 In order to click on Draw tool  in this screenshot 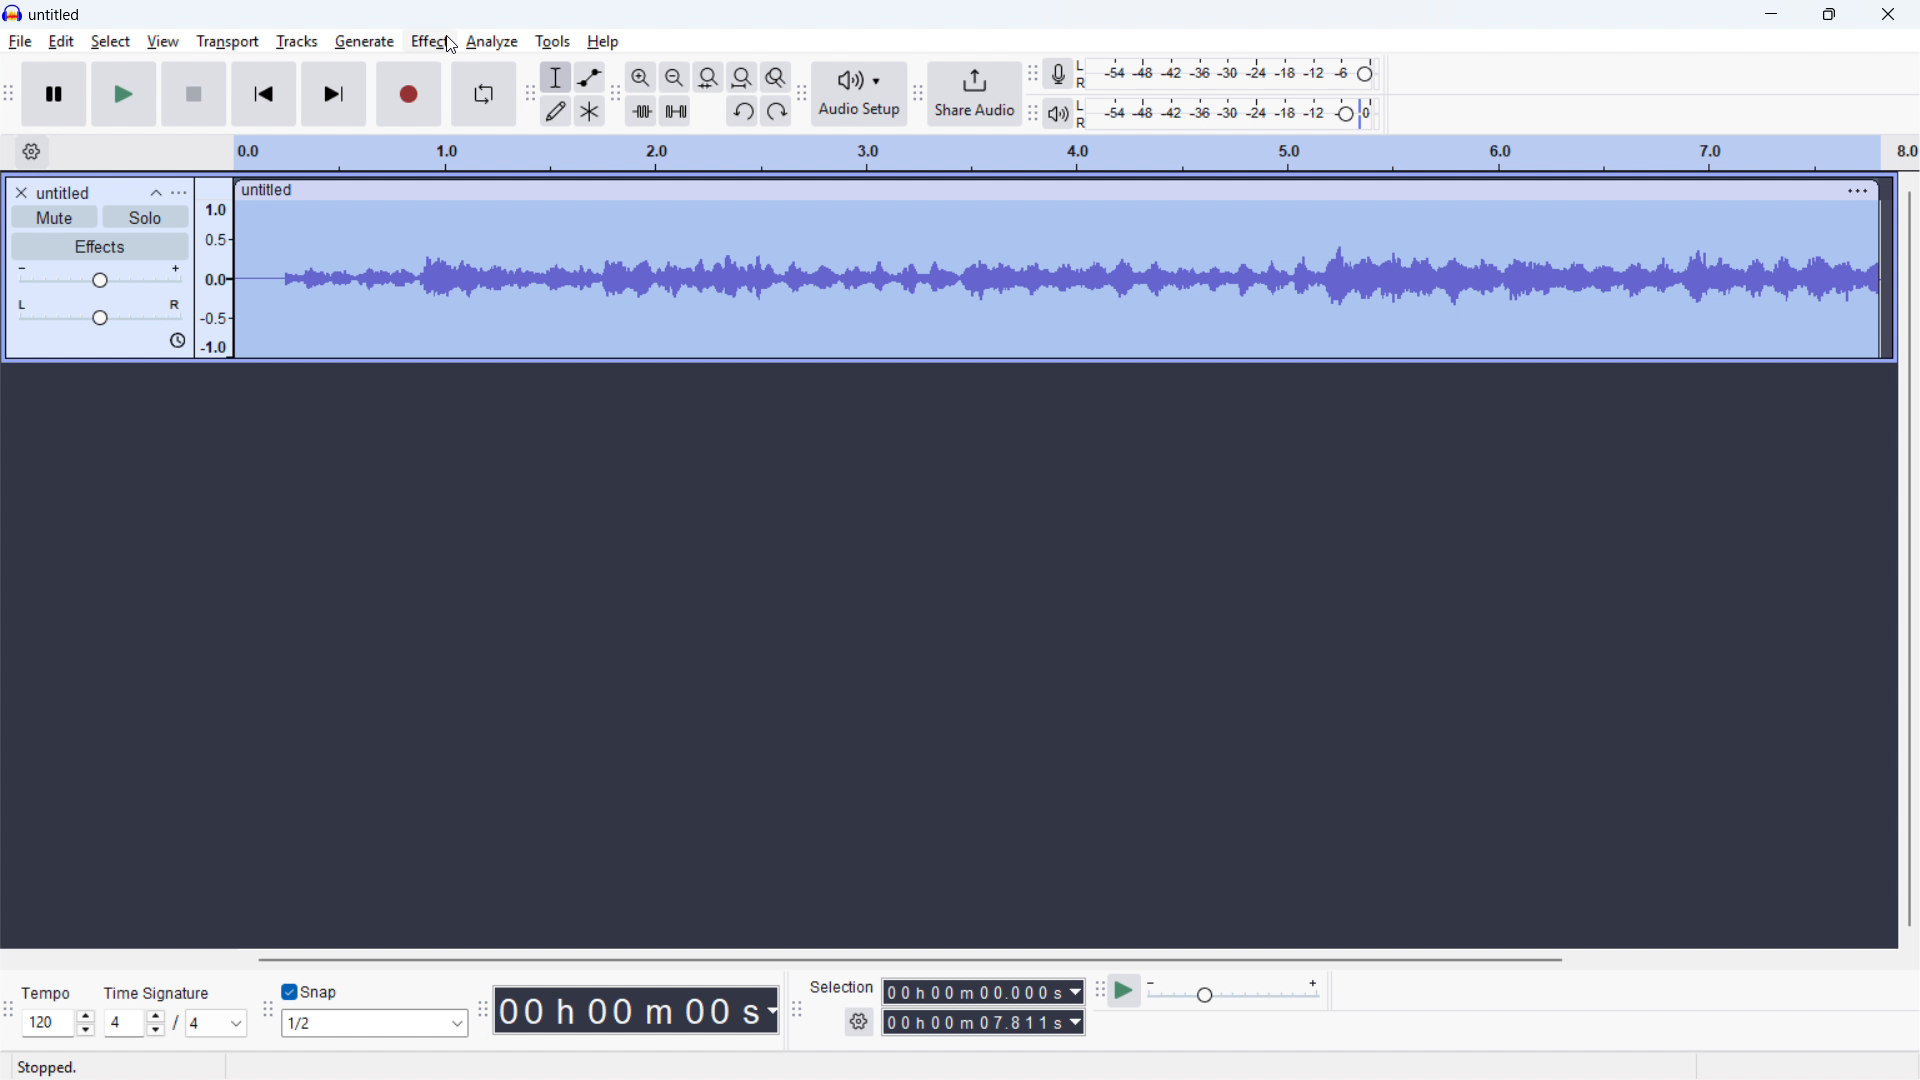, I will do `click(555, 112)`.